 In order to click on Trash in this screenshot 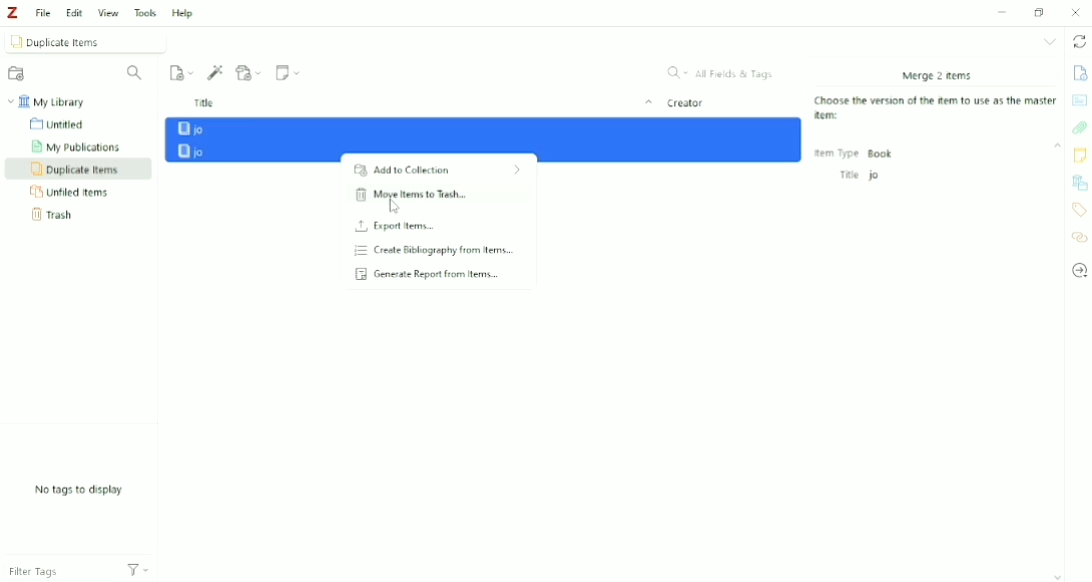, I will do `click(53, 215)`.